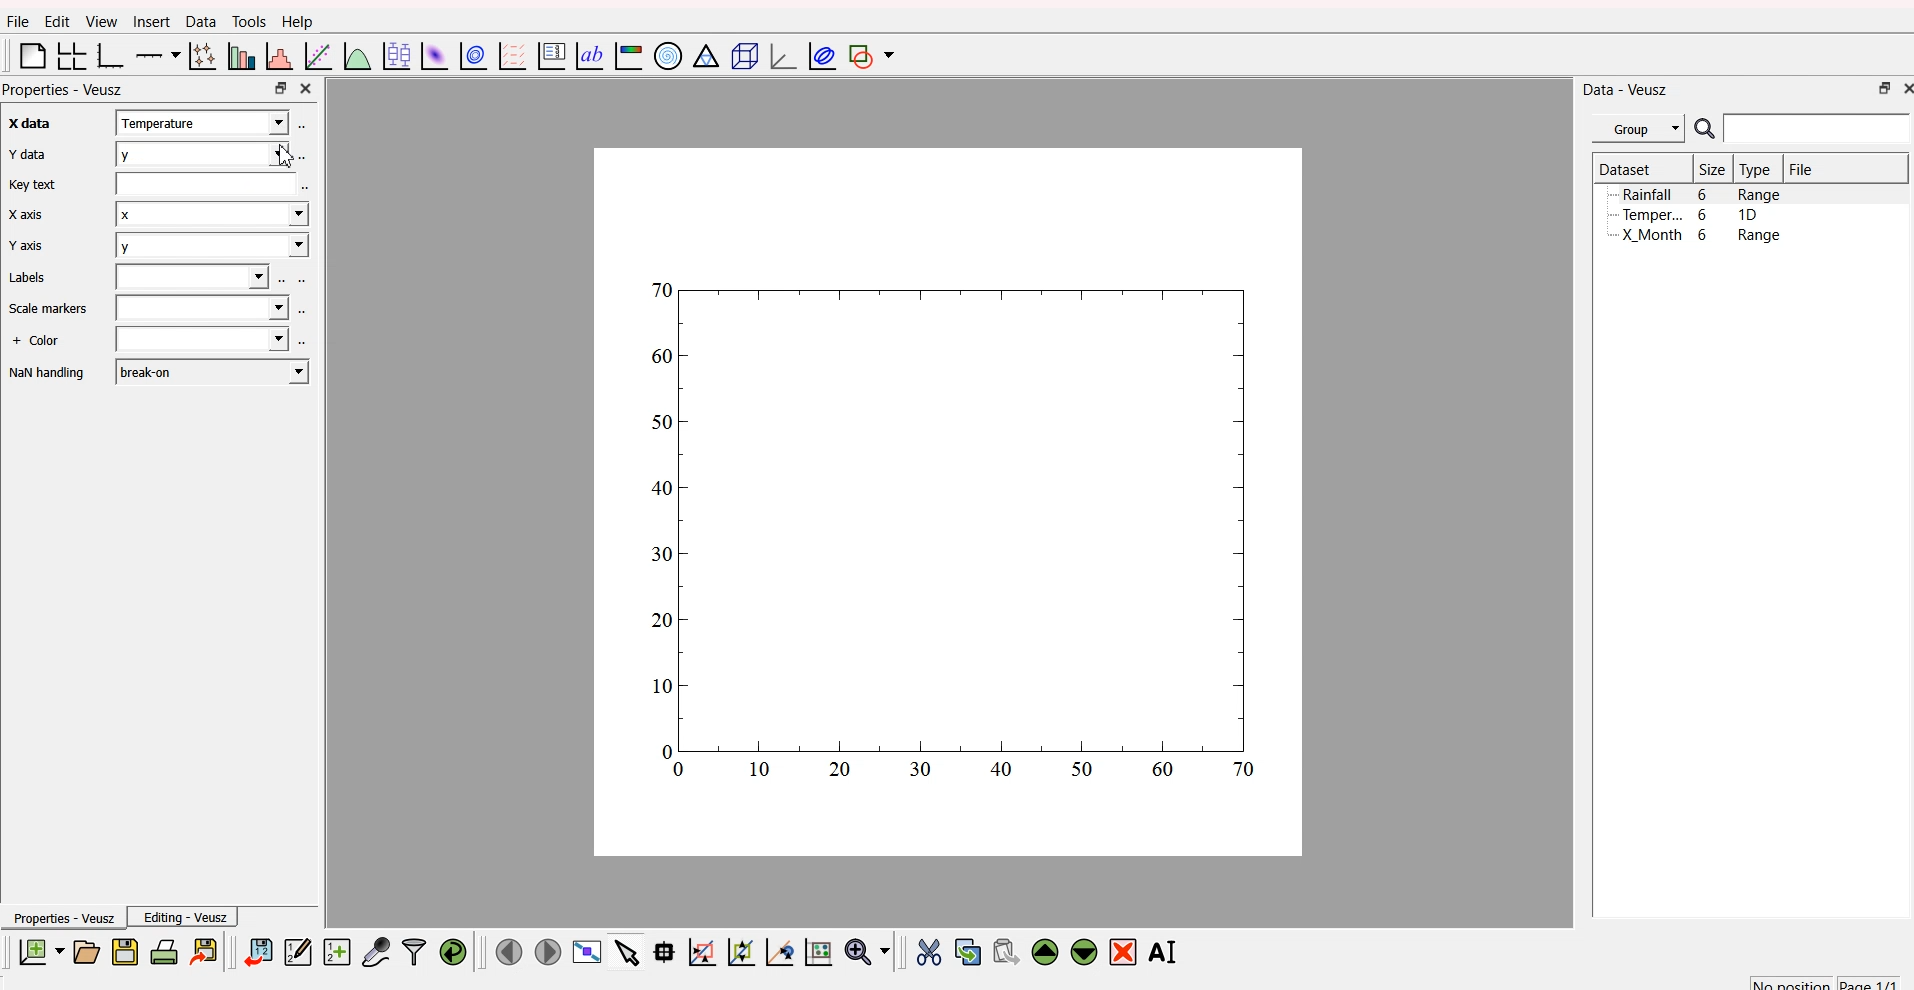 The height and width of the screenshot is (990, 1914). What do you see at coordinates (875, 57) in the screenshot?
I see `add shape to plot` at bounding box center [875, 57].